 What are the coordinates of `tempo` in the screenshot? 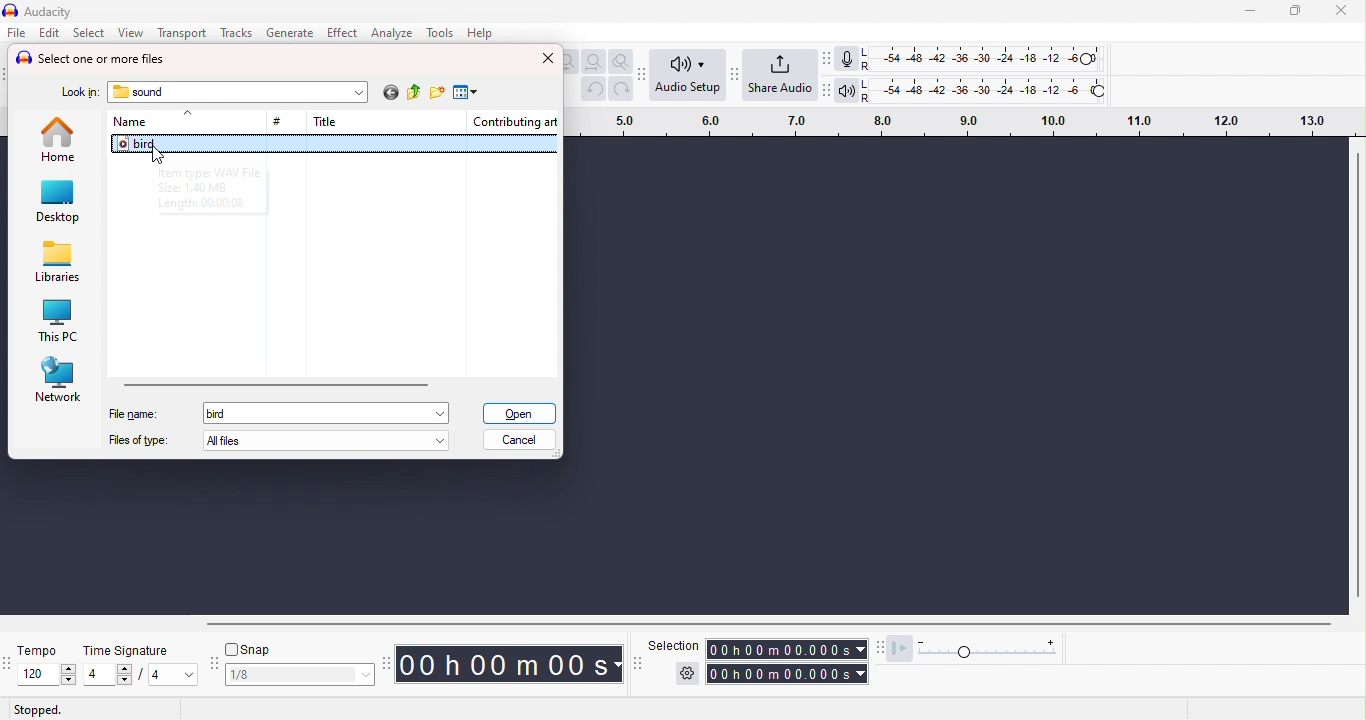 It's located at (38, 649).